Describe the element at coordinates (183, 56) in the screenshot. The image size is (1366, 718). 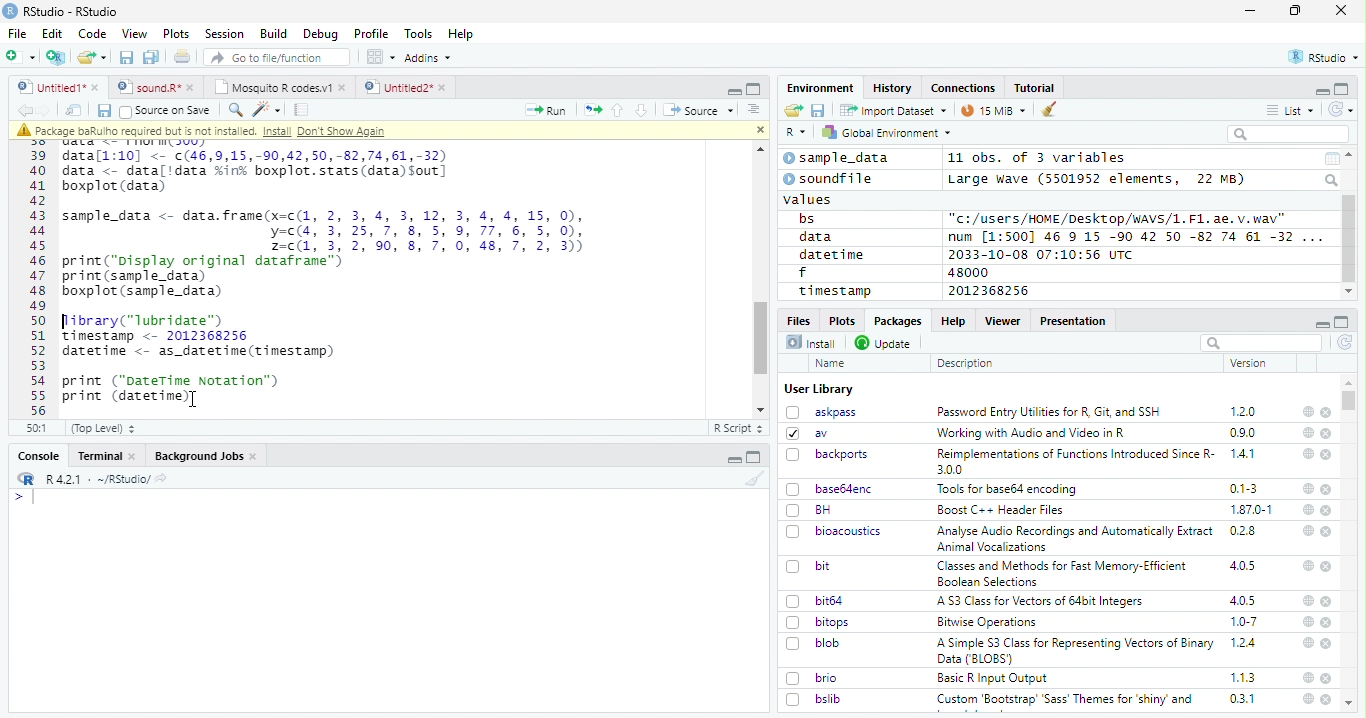
I see `Print` at that location.